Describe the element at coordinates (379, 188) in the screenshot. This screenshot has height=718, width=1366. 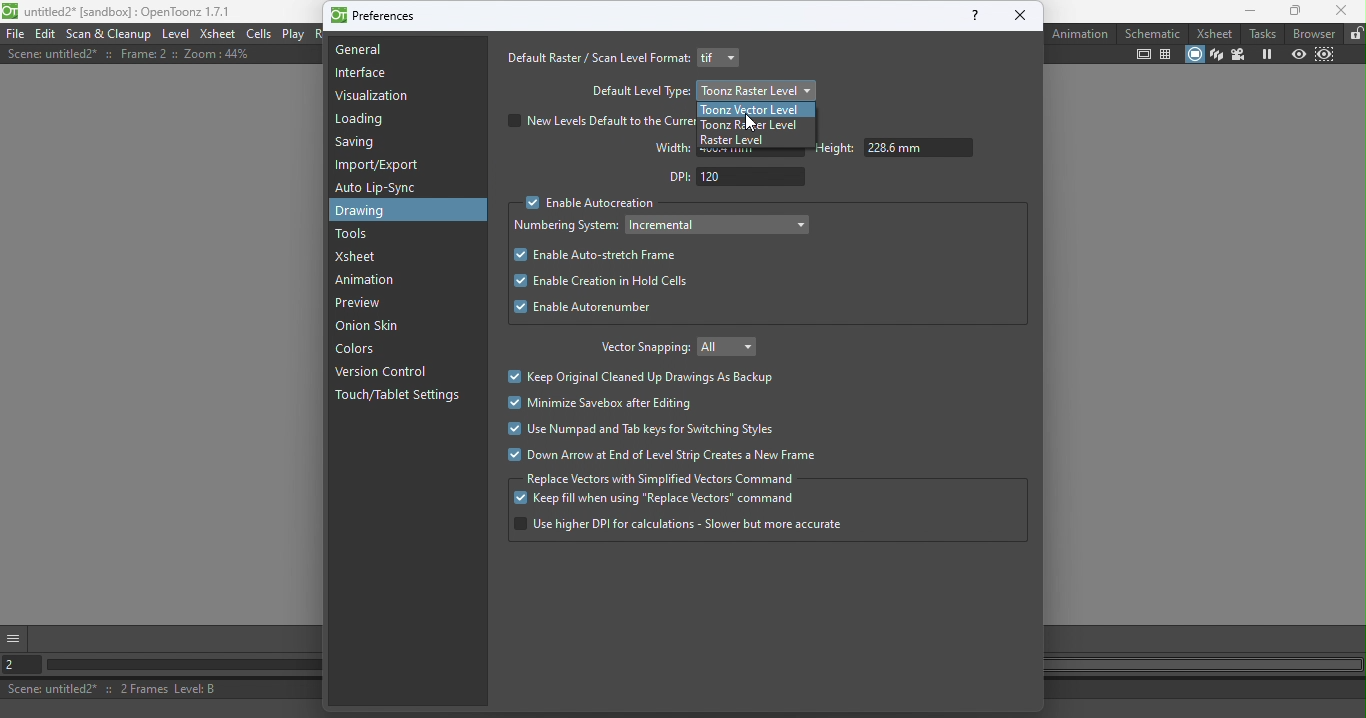
I see `Auto lip-sync` at that location.